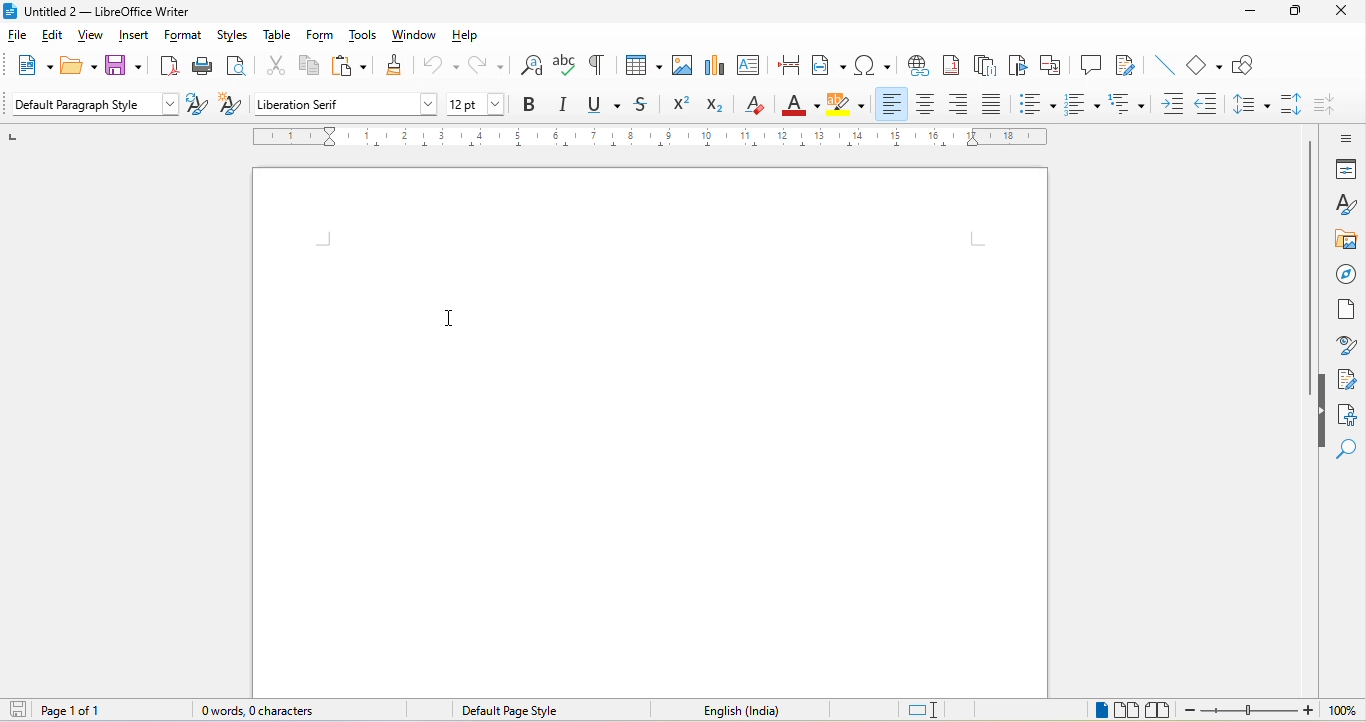 Image resolution: width=1366 pixels, height=722 pixels. What do you see at coordinates (94, 106) in the screenshot?
I see `set paragraph style` at bounding box center [94, 106].